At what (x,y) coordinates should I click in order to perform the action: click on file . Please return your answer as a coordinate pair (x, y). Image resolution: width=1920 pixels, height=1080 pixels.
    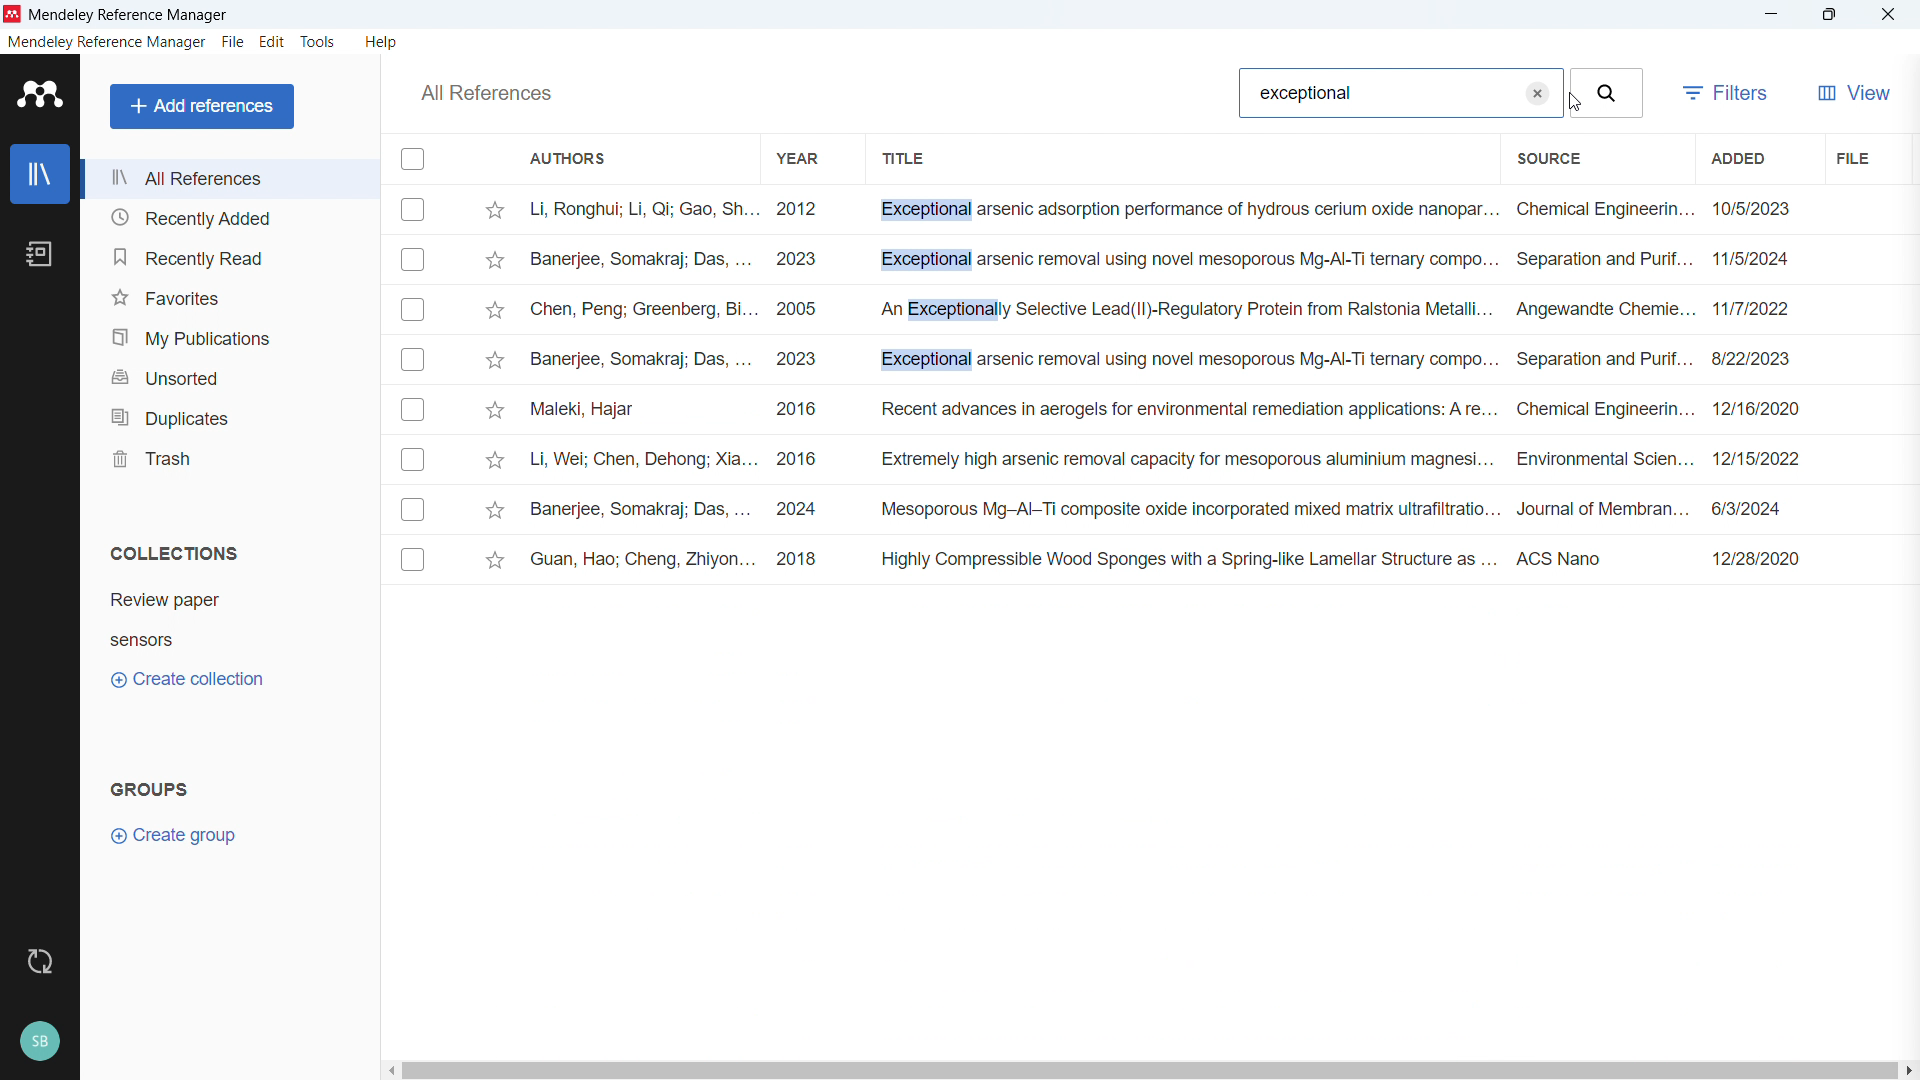
    Looking at the image, I should click on (1852, 157).